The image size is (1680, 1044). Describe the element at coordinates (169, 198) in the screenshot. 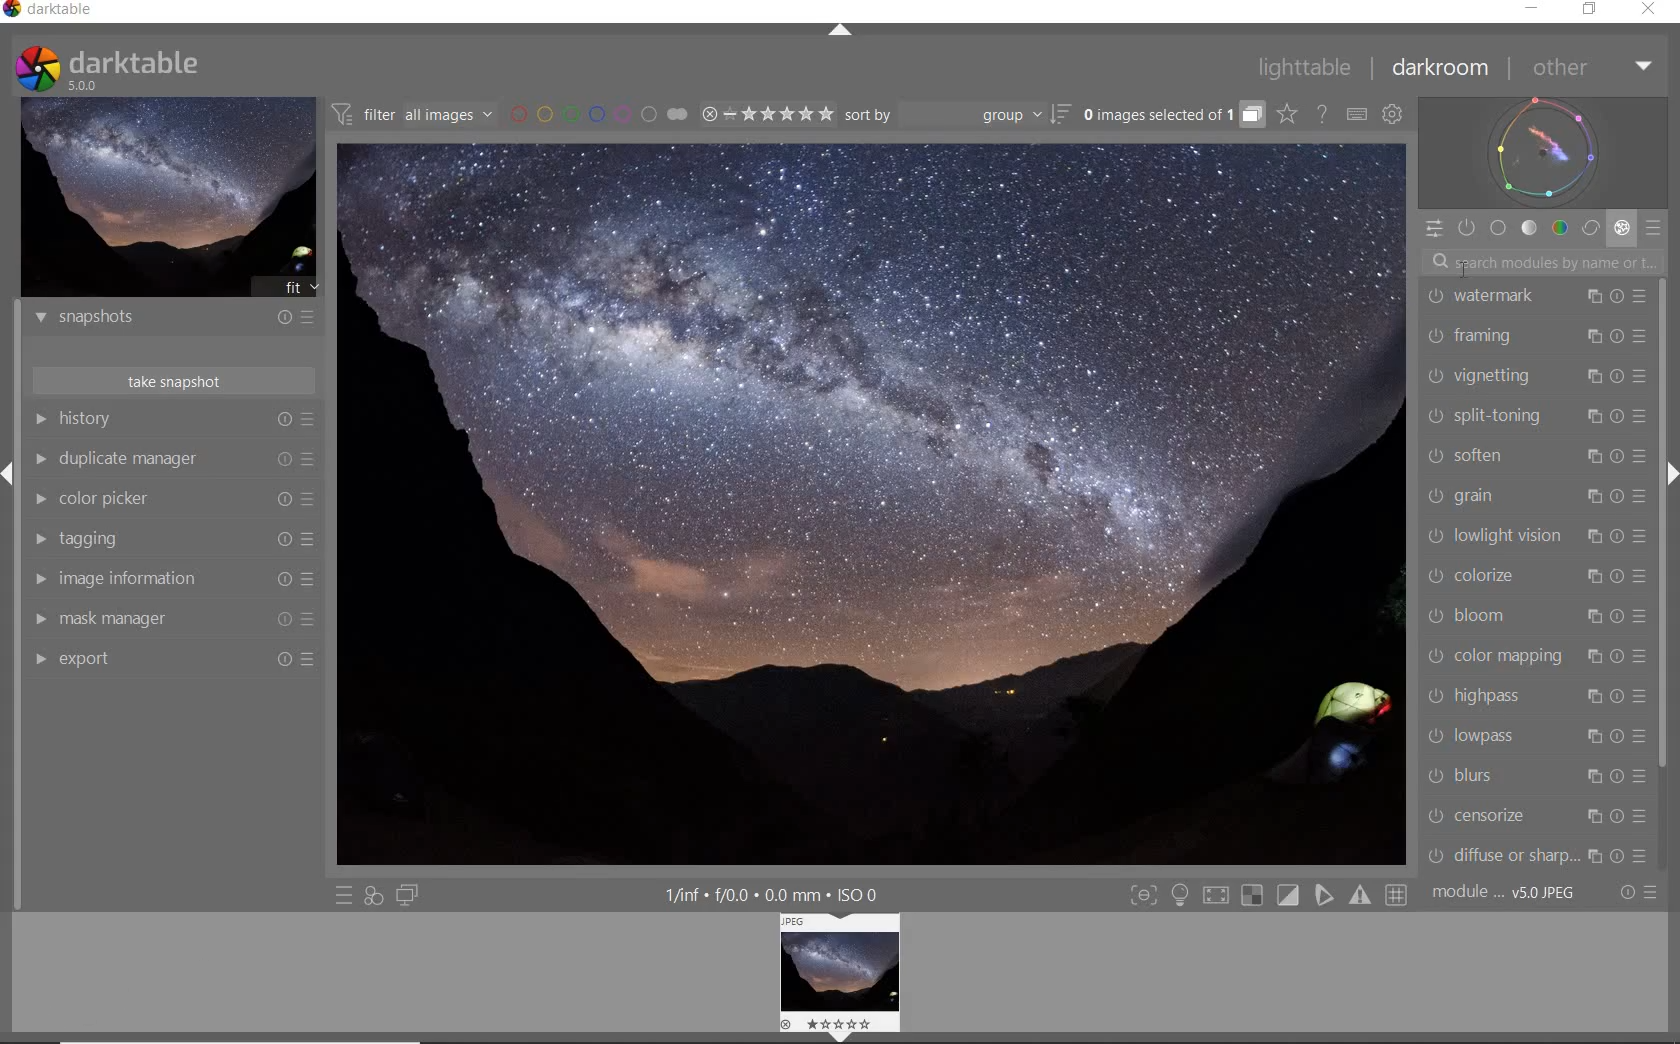

I see `IMAGE PREVIEW` at that location.